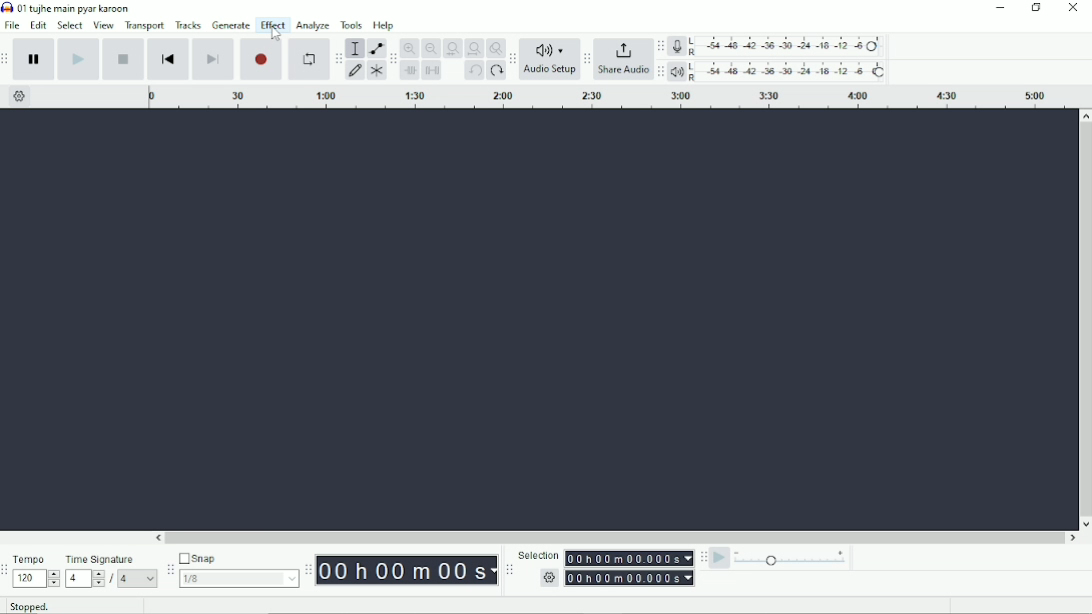  I want to click on Zoom toggle, so click(495, 48).